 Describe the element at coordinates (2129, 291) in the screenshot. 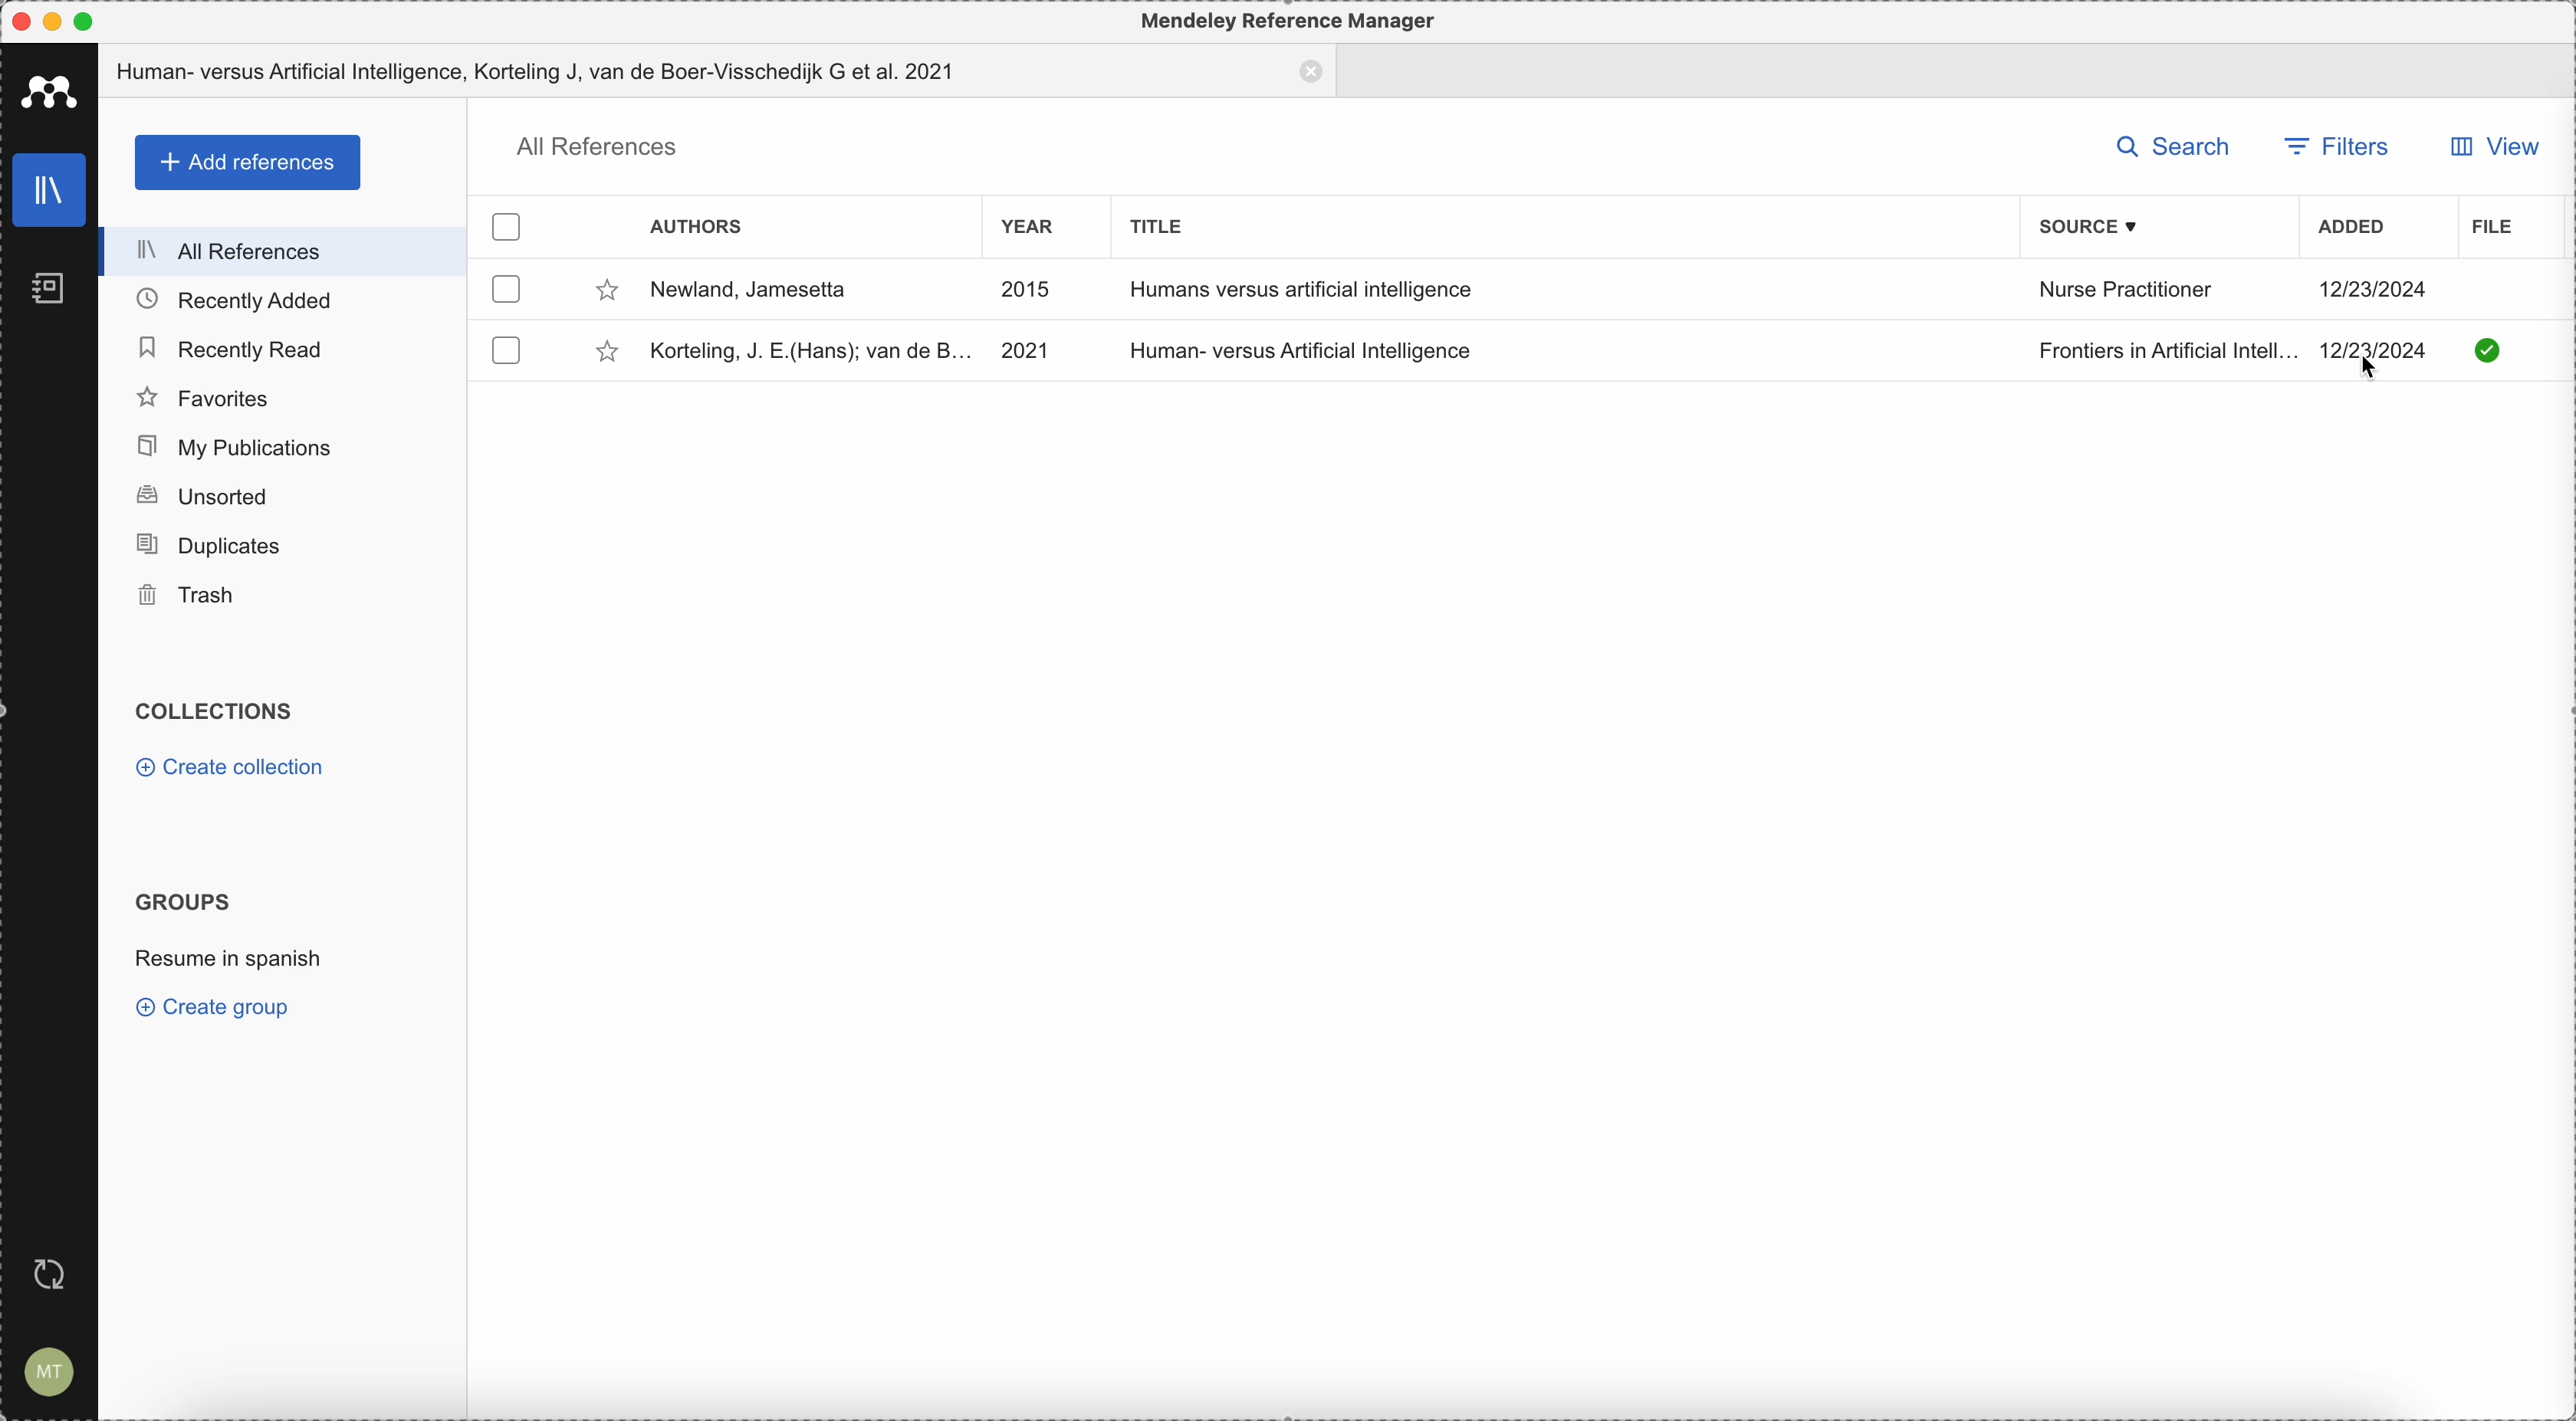

I see `Nurse Practitioner` at that location.